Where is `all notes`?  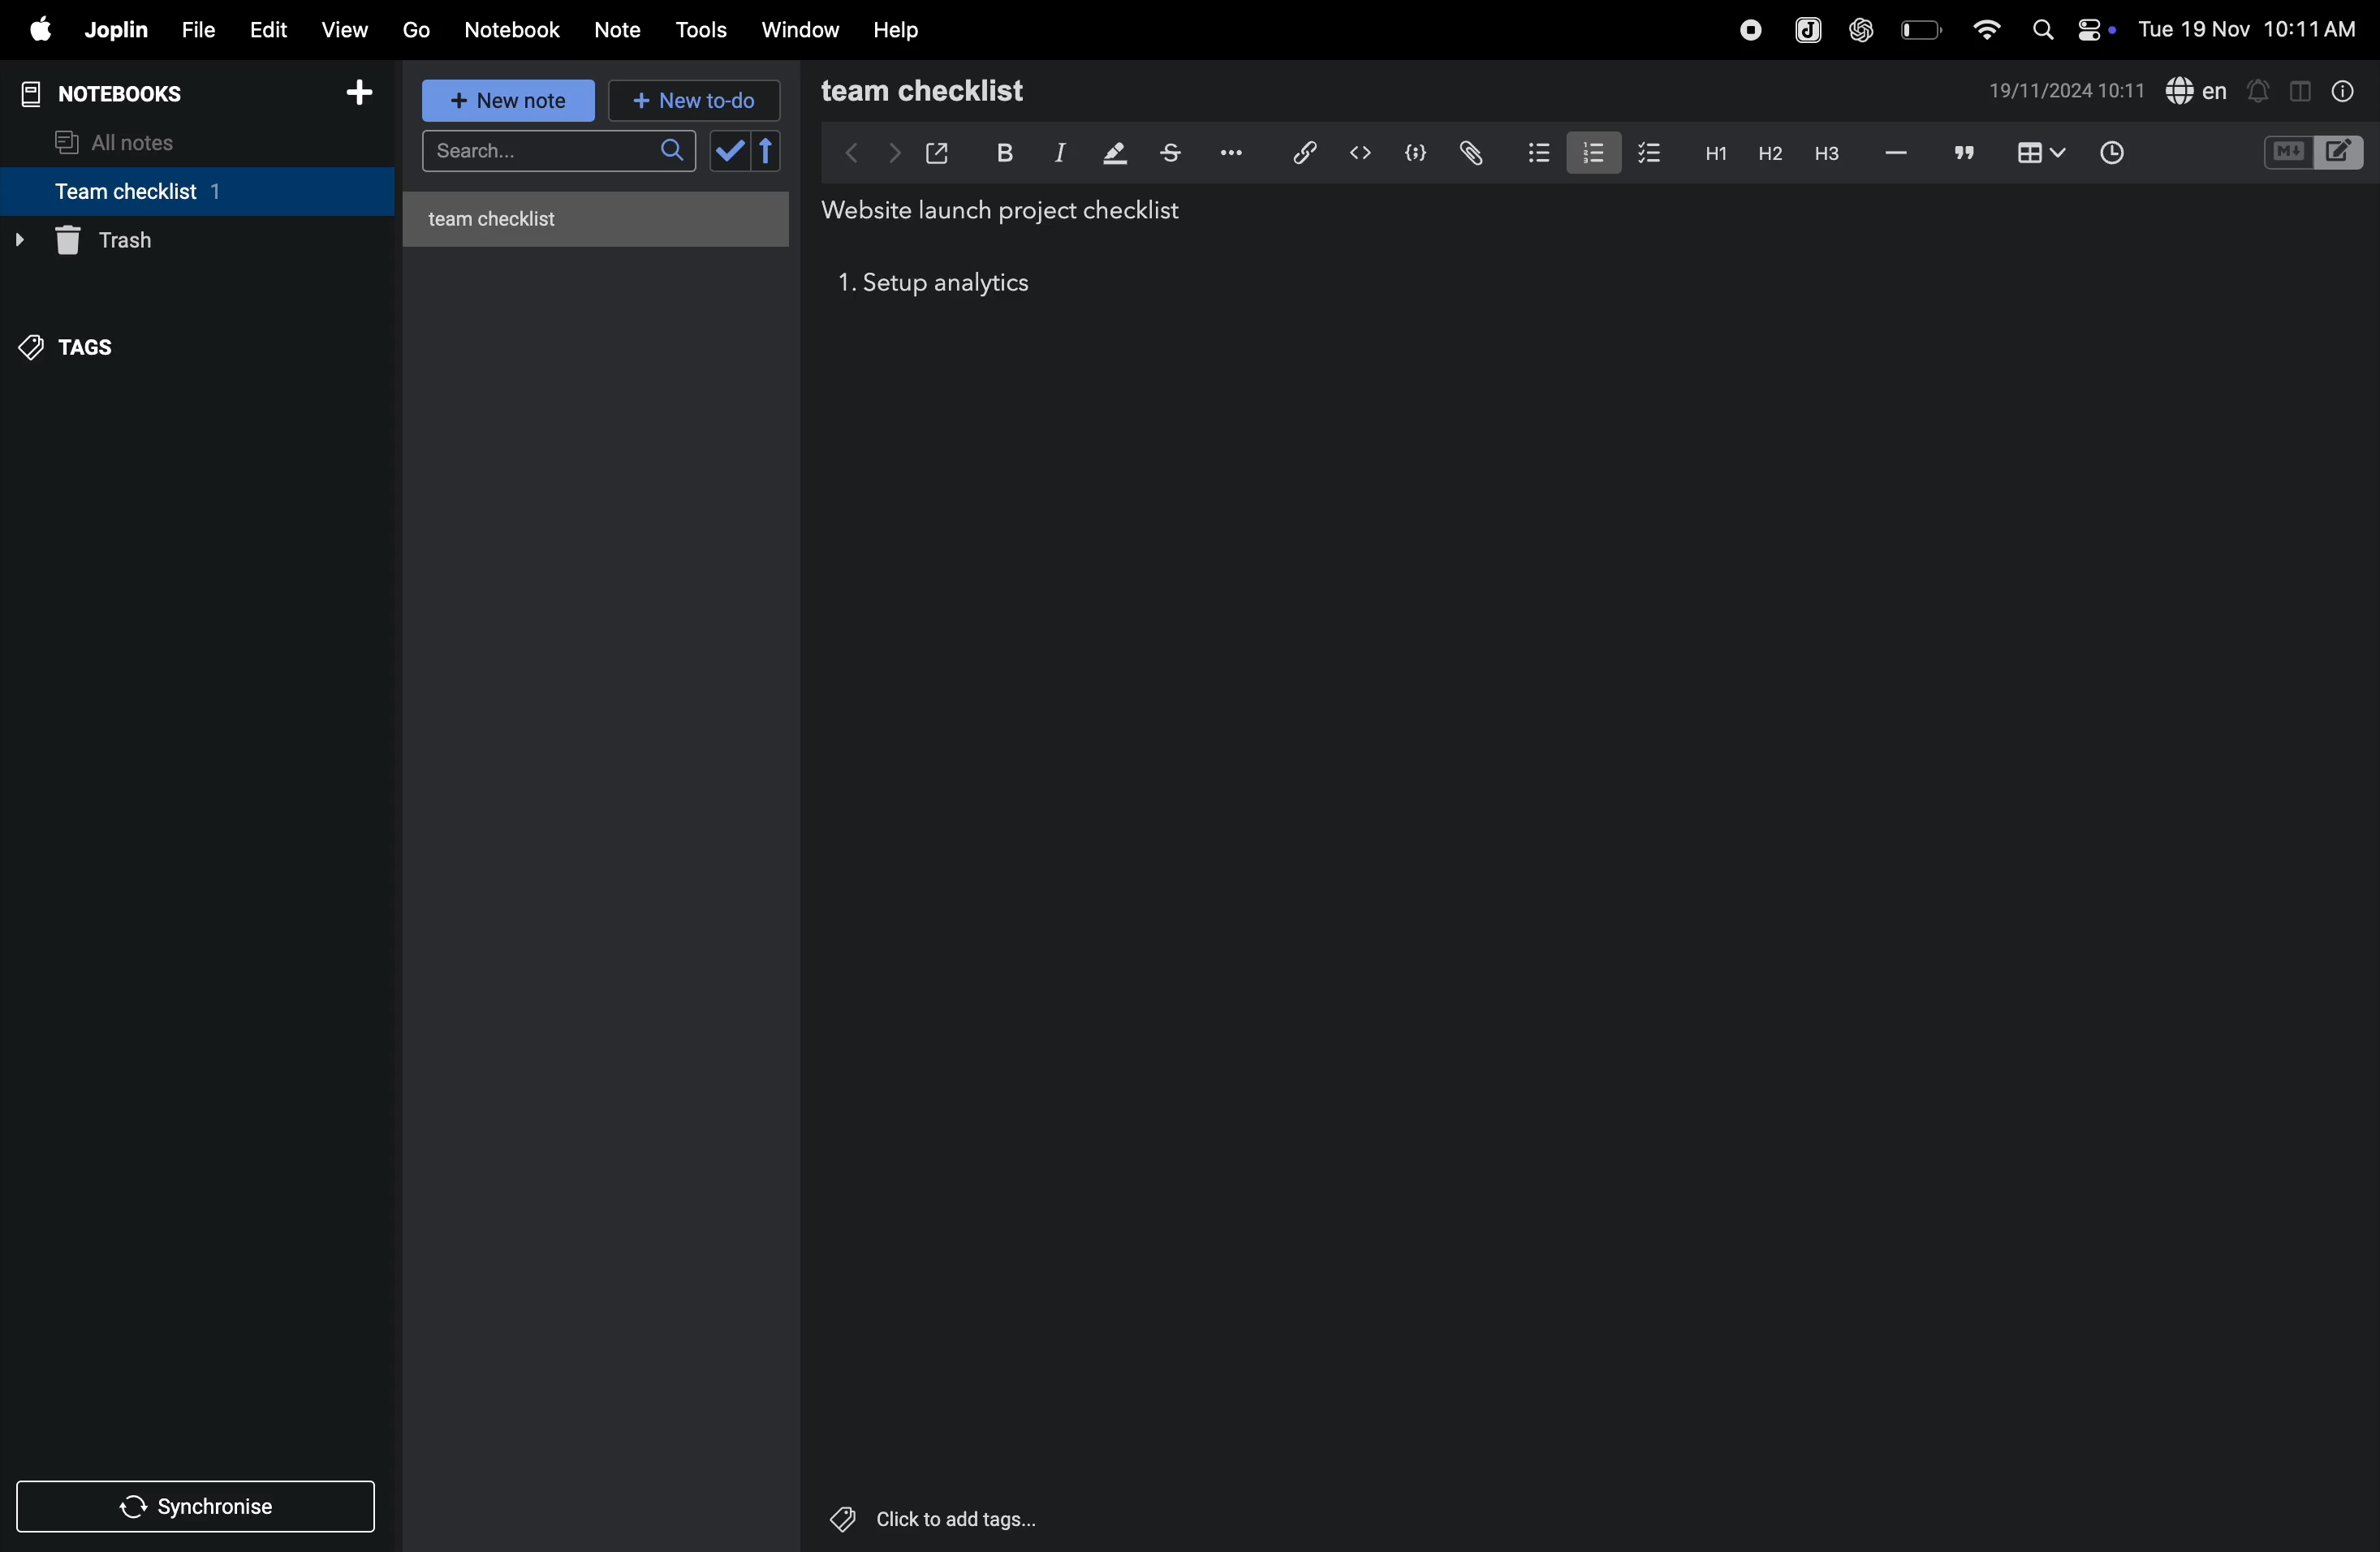
all notes is located at coordinates (131, 140).